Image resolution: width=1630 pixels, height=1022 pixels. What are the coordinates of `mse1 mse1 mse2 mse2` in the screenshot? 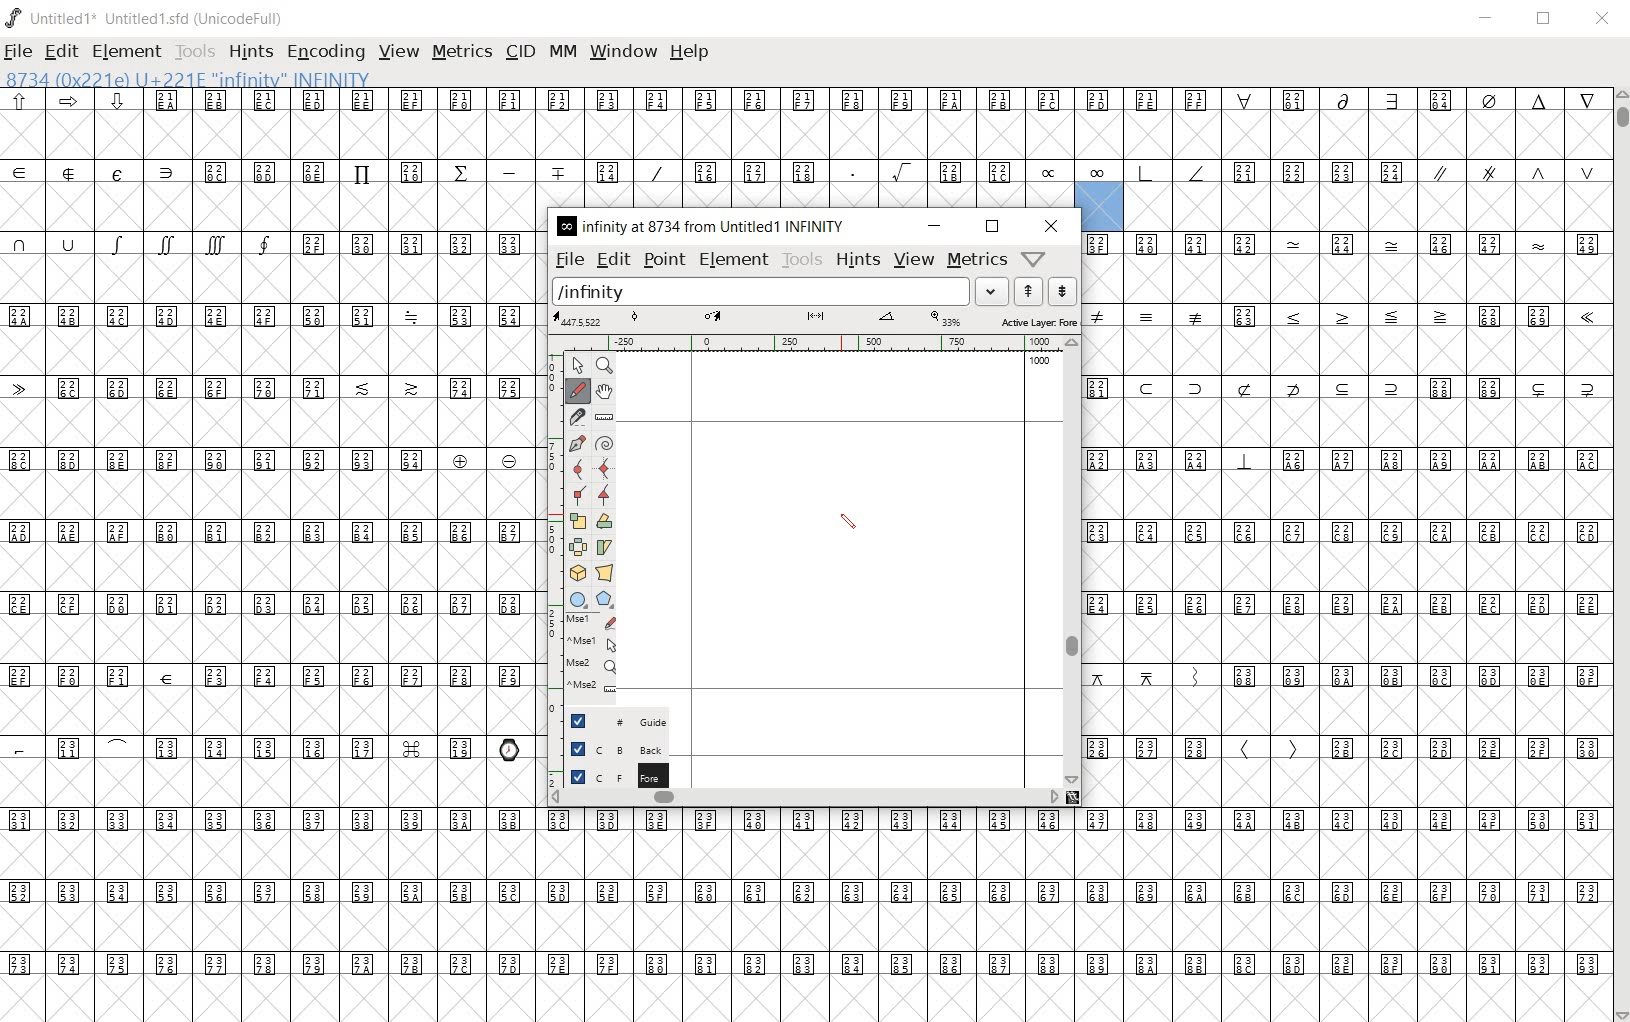 It's located at (585, 658).